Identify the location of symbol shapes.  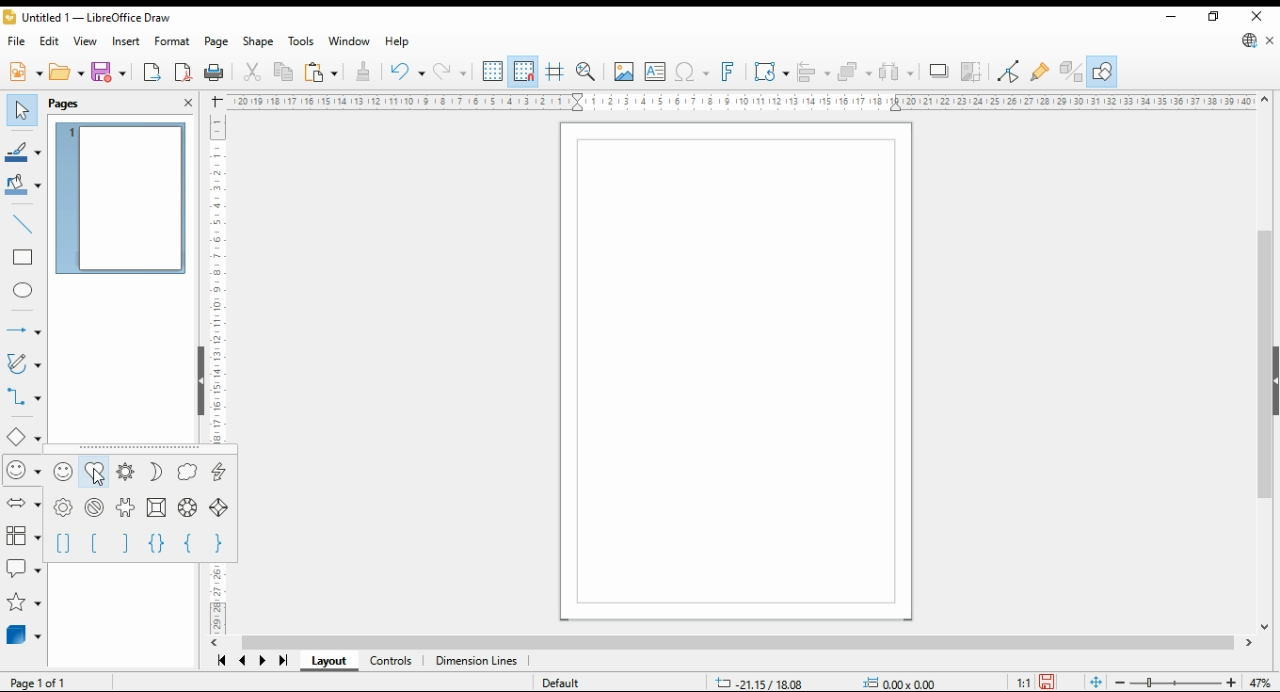
(22, 471).